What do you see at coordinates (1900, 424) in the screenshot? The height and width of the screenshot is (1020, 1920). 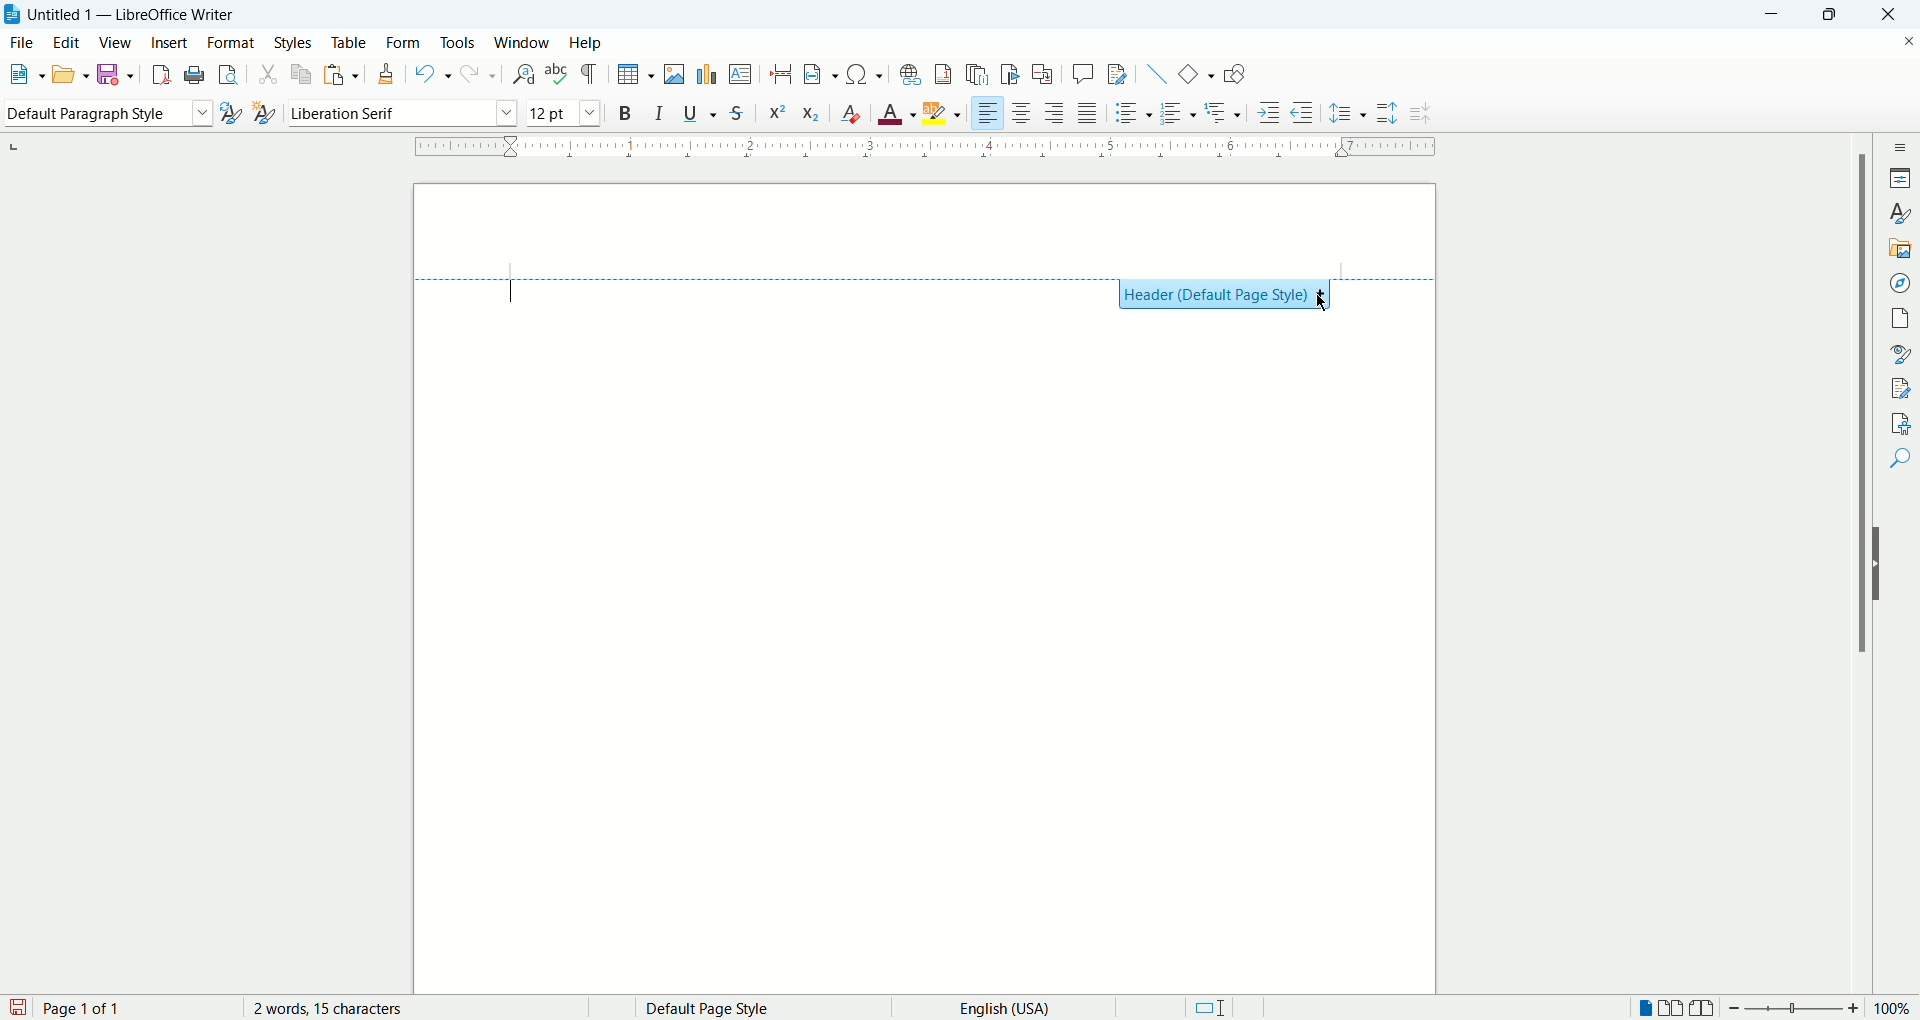 I see `accessibility check` at bounding box center [1900, 424].